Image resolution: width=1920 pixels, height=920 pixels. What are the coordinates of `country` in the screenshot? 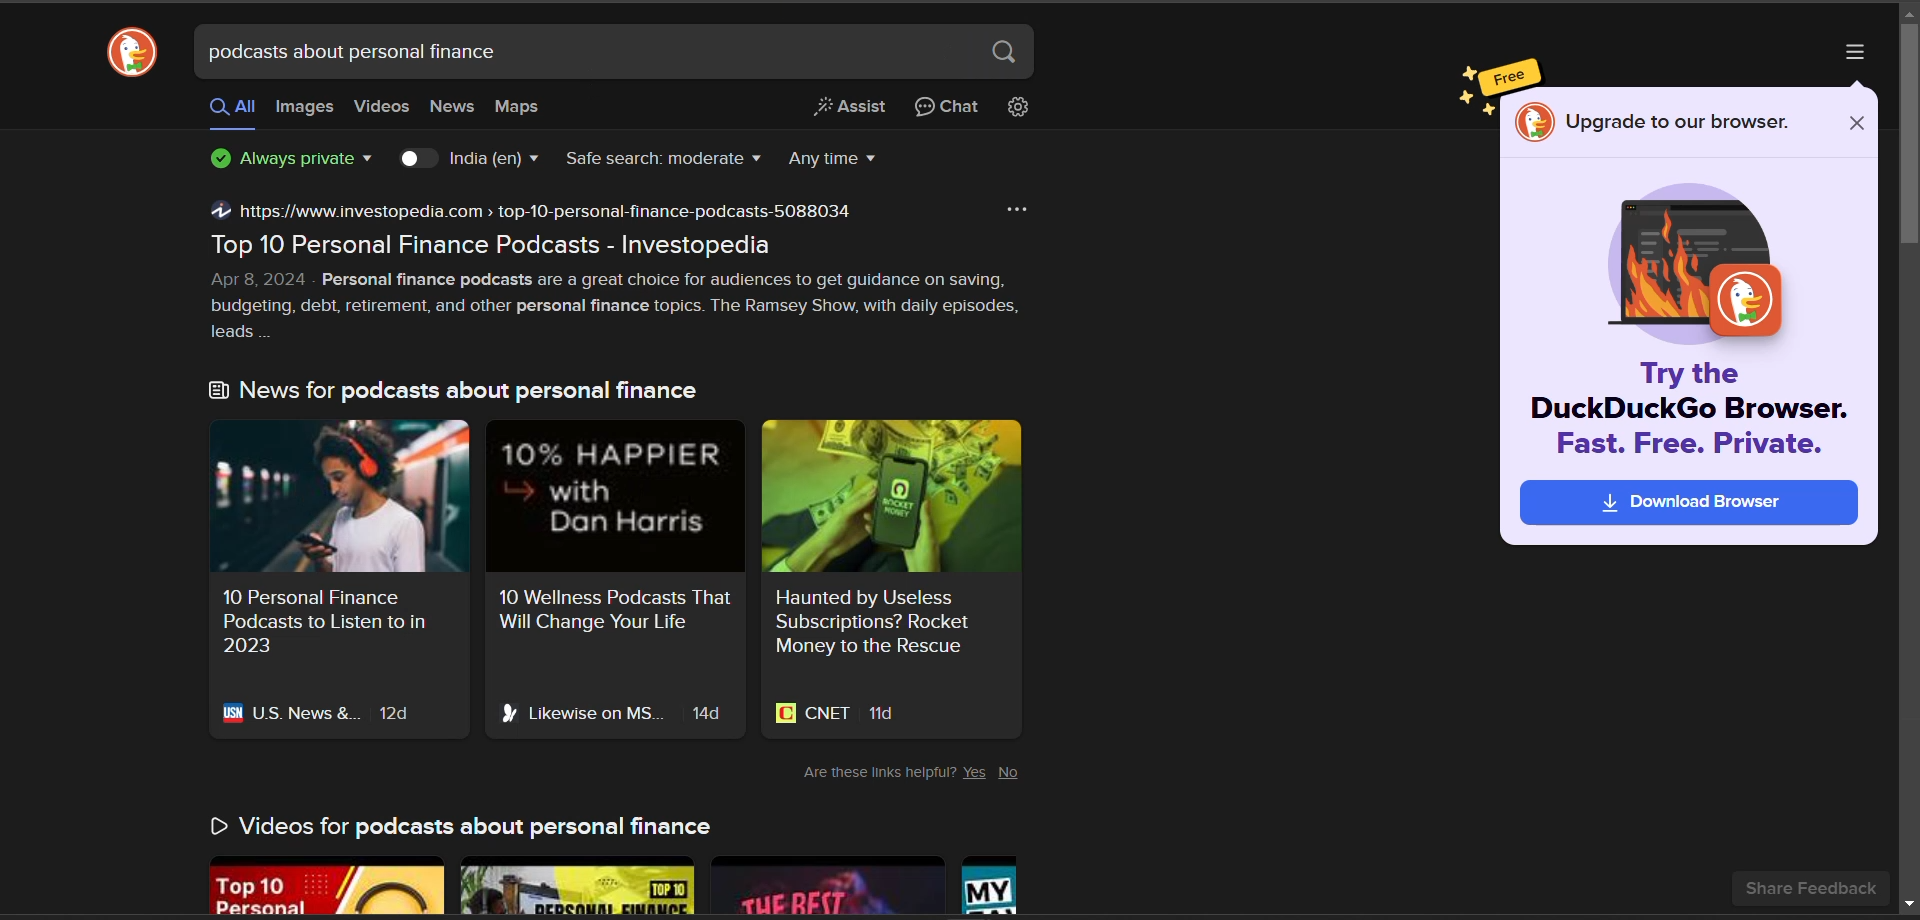 It's located at (497, 161).